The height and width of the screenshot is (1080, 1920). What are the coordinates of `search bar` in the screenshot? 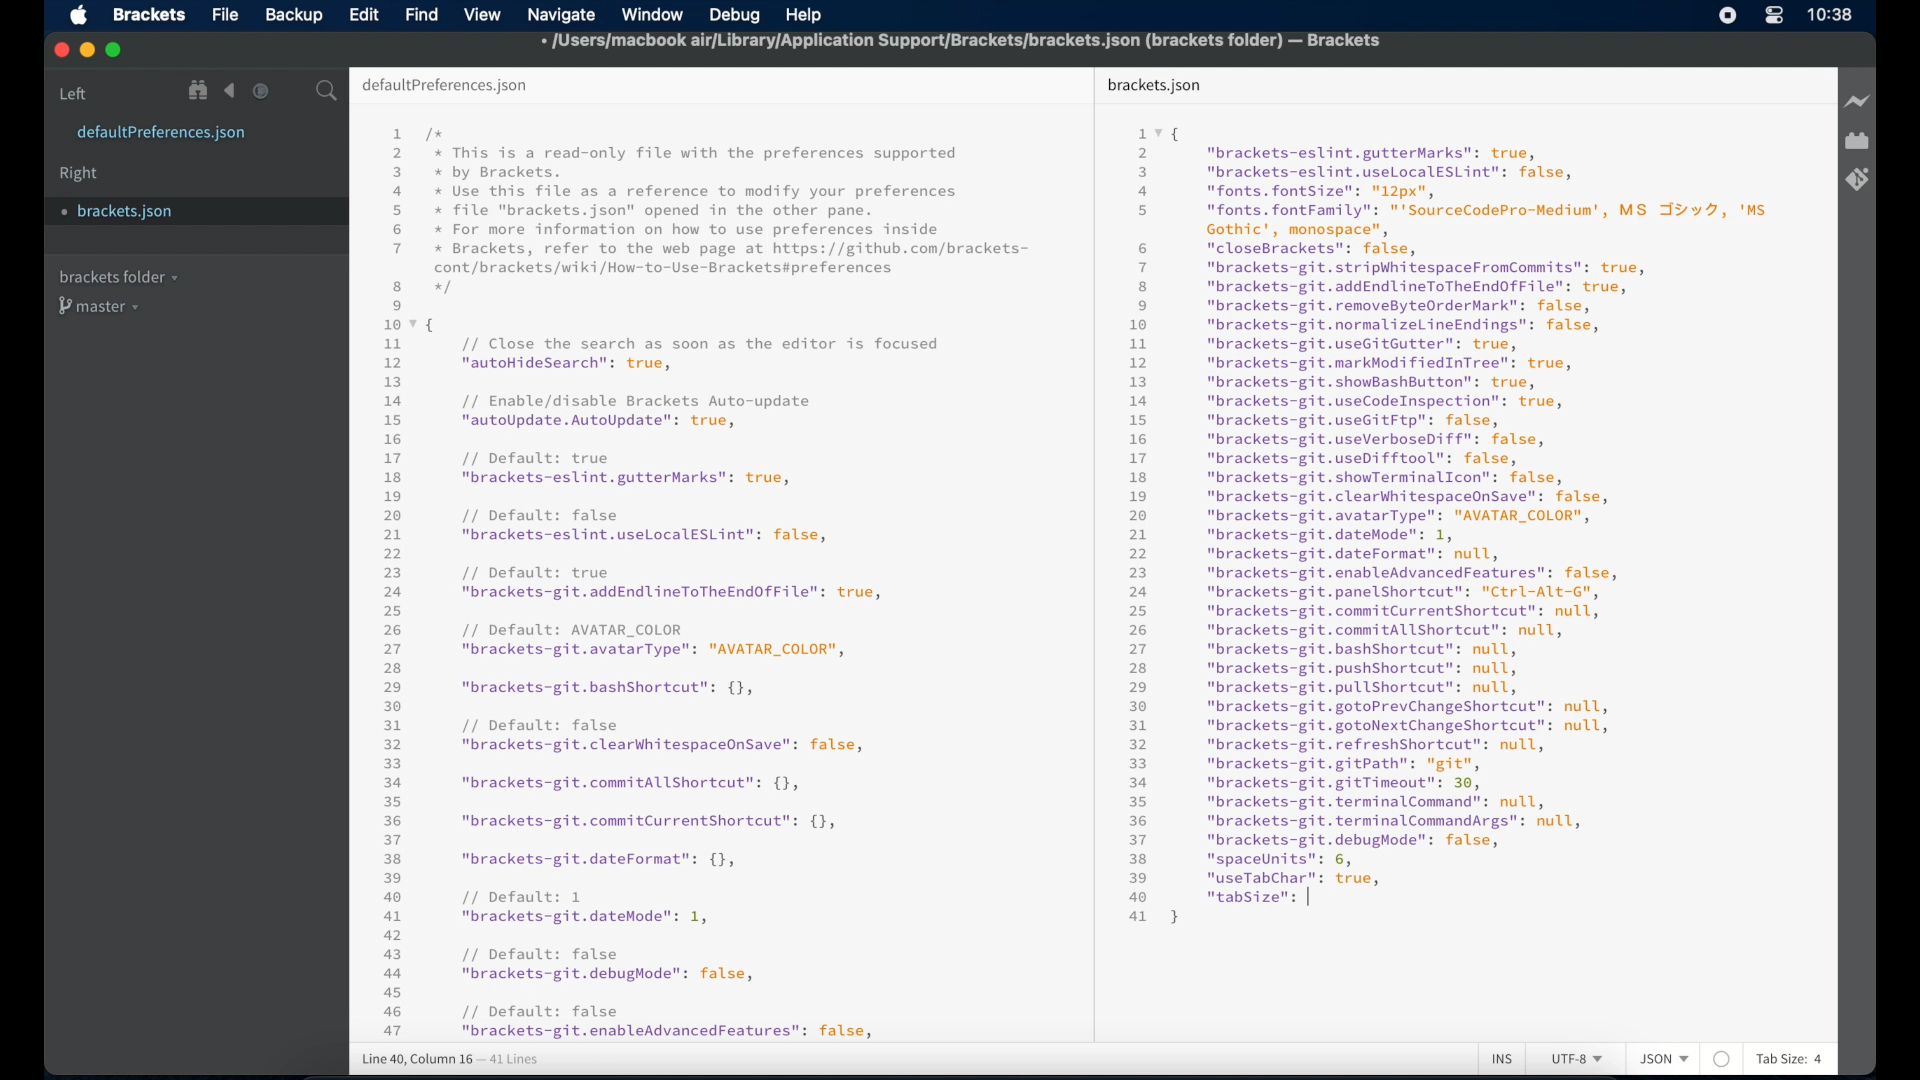 It's located at (327, 92).